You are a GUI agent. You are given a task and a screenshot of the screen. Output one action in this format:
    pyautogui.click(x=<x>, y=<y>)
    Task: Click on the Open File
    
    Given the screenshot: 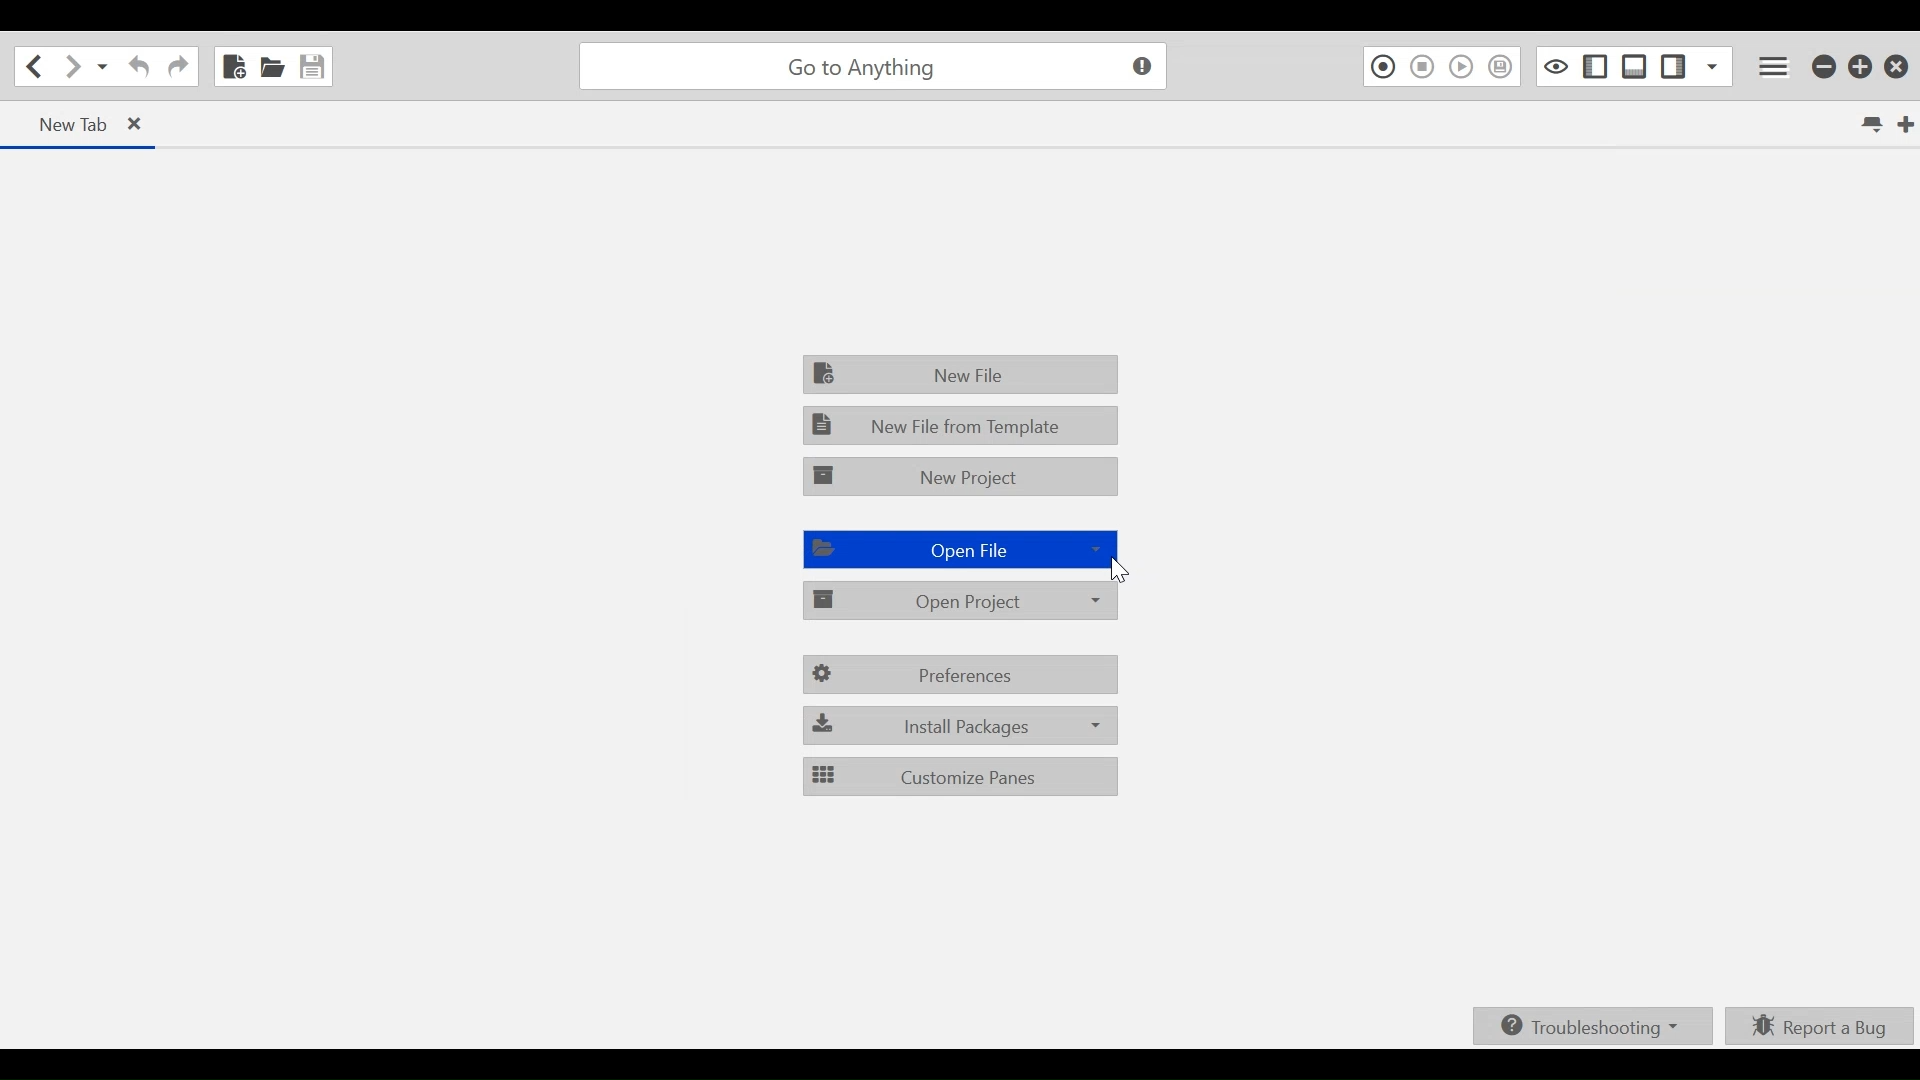 What is the action you would take?
    pyautogui.click(x=272, y=65)
    